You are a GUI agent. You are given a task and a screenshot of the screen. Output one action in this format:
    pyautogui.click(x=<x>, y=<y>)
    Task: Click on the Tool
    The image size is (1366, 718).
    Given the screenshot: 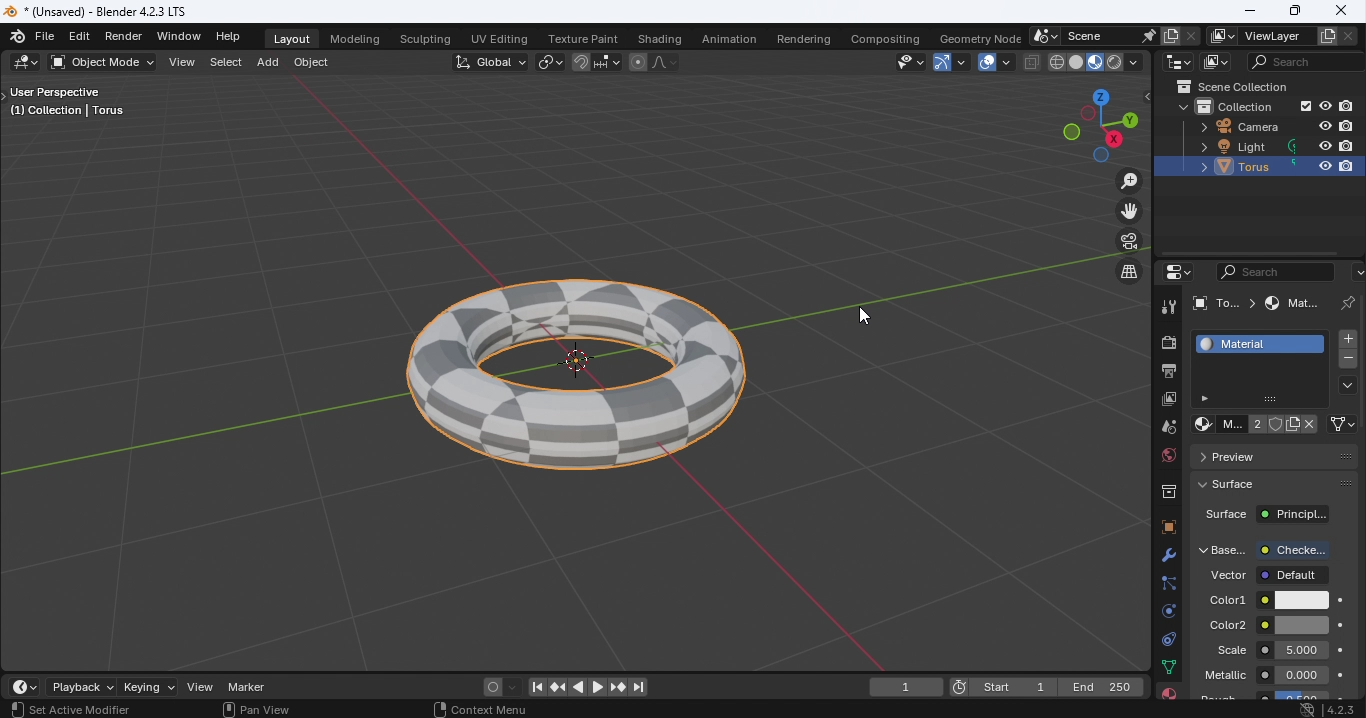 What is the action you would take?
    pyautogui.click(x=1167, y=306)
    